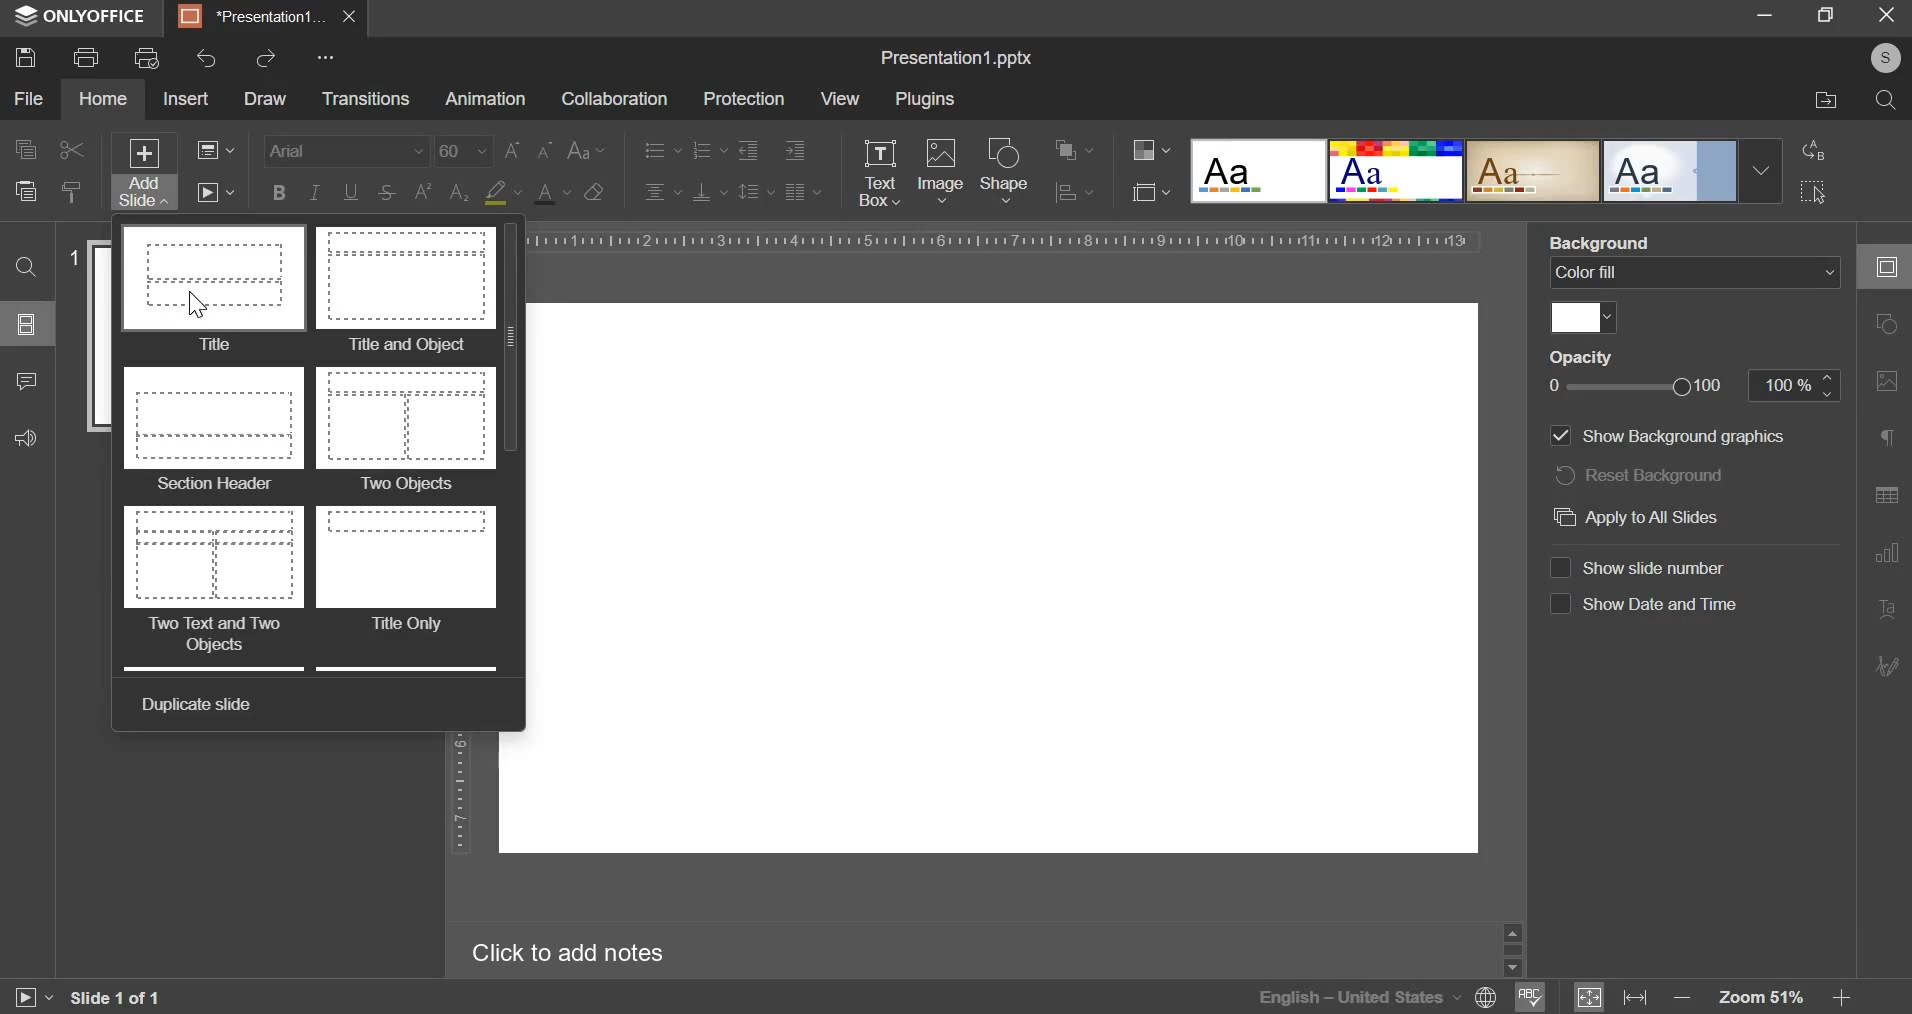 The image size is (1912, 1014). Describe the element at coordinates (329, 57) in the screenshot. I see `configure quick access toolbar` at that location.